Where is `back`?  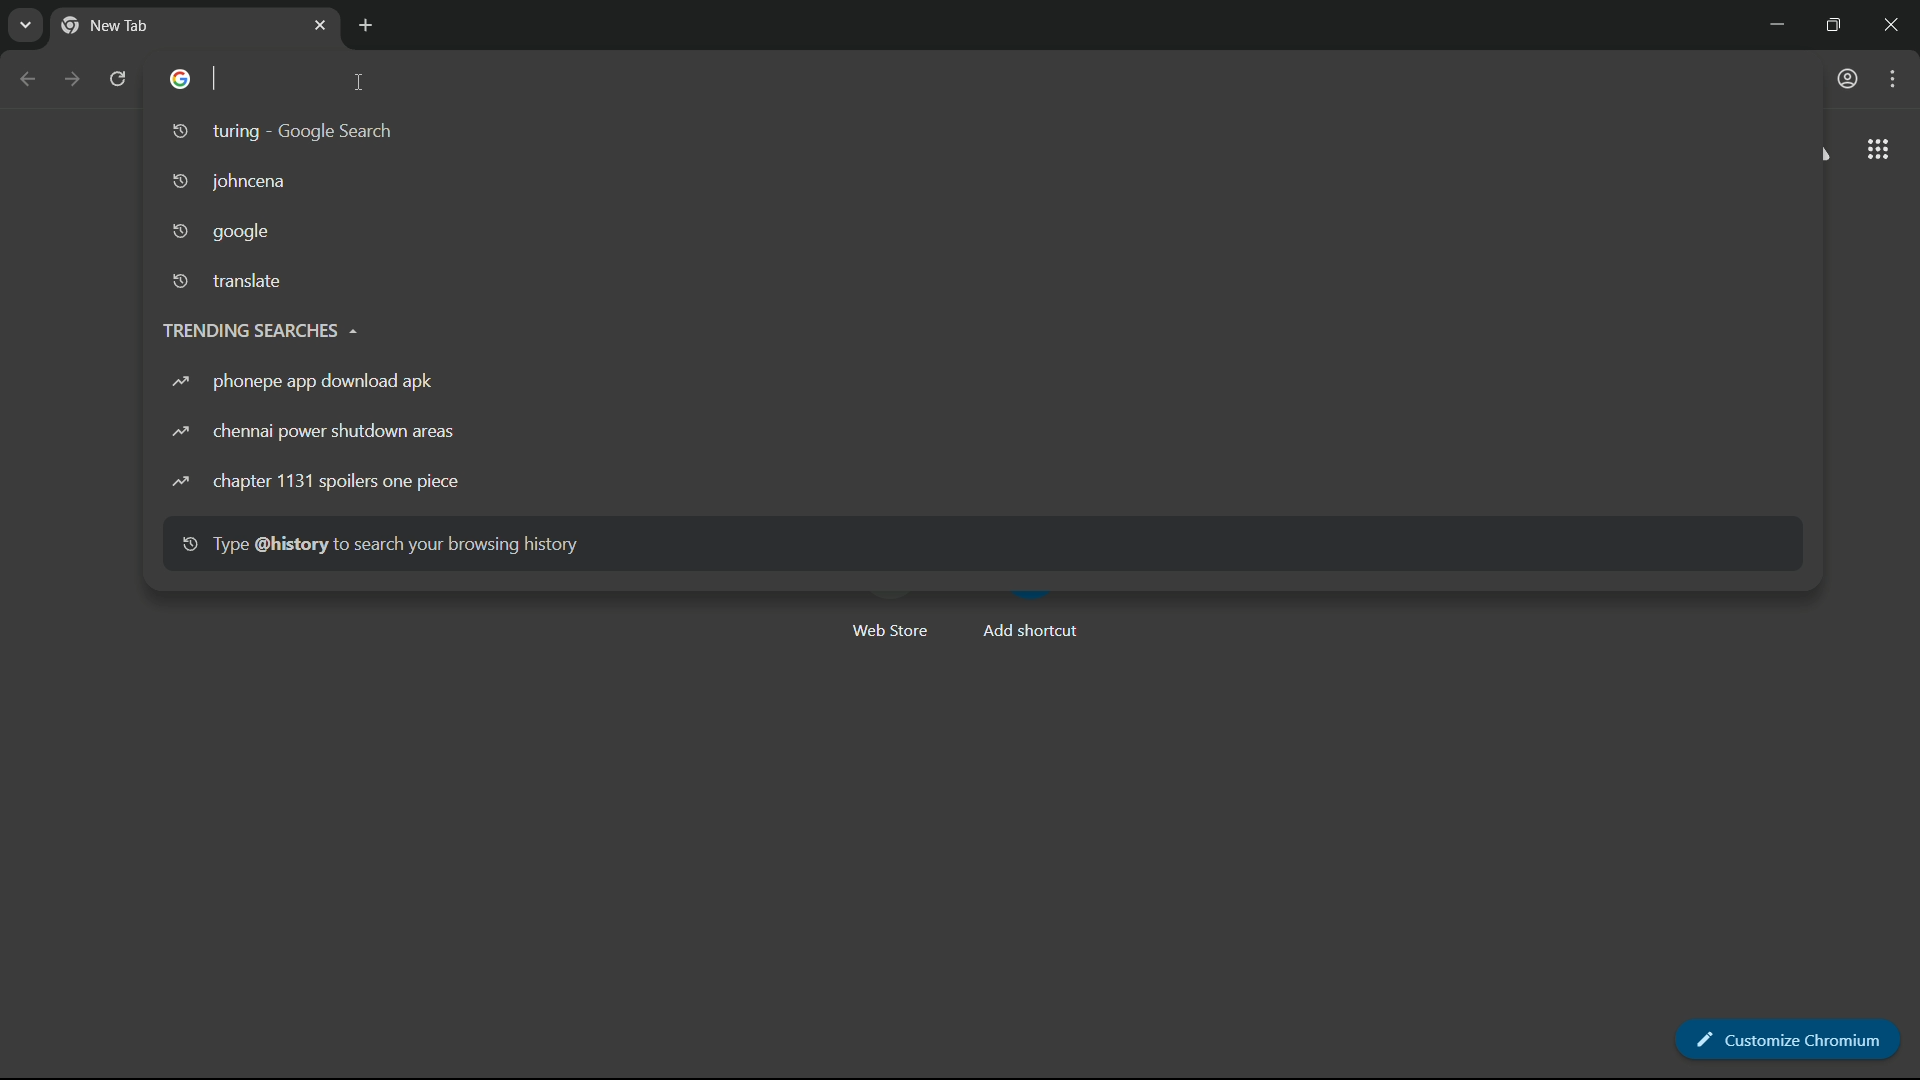 back is located at coordinates (29, 79).